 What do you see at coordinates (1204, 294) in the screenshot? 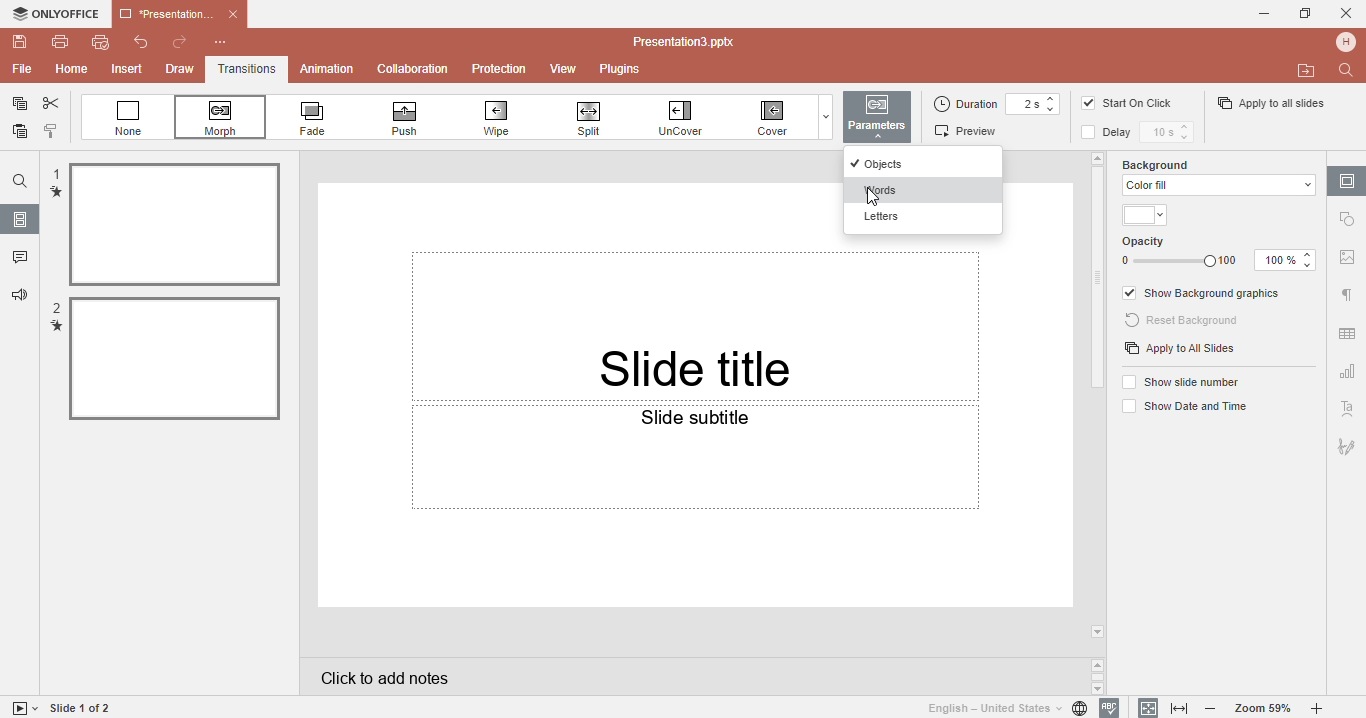
I see `Show background graphics` at bounding box center [1204, 294].